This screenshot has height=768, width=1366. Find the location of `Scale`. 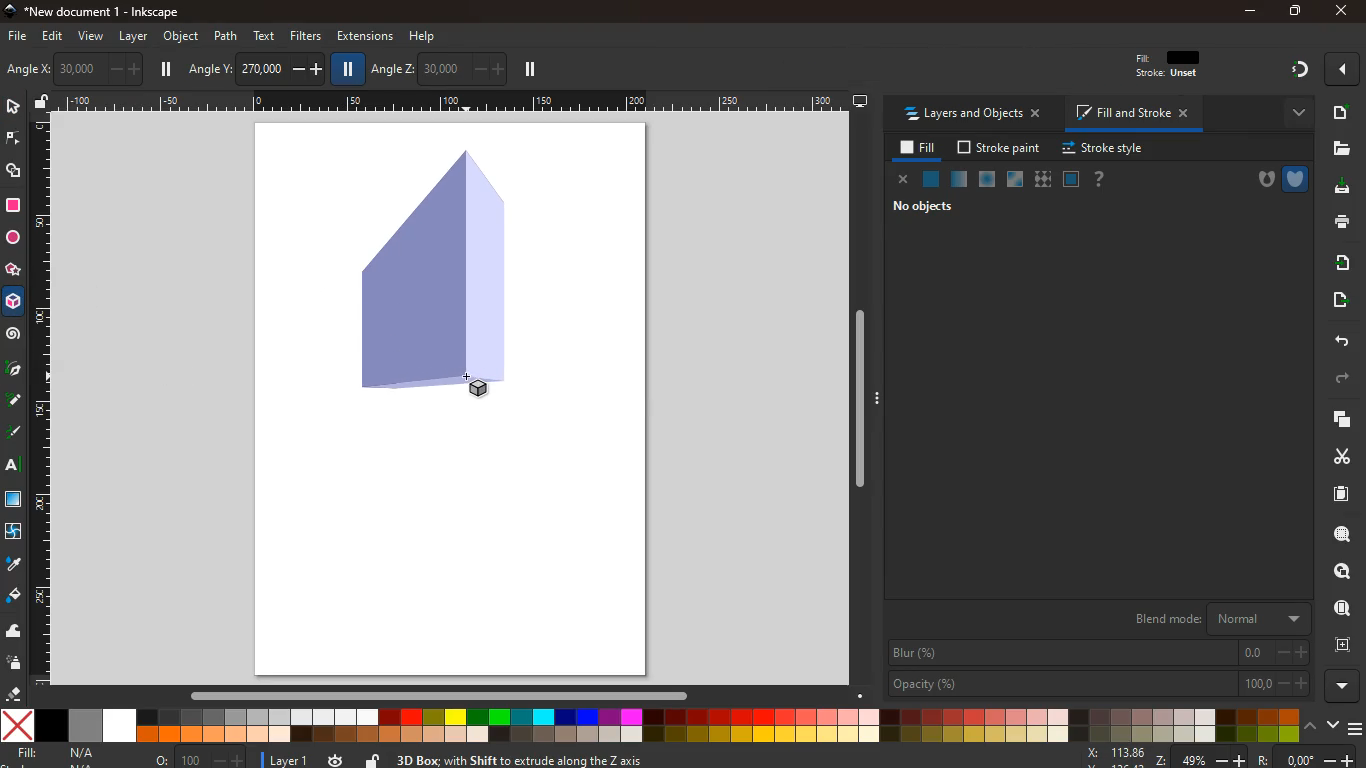

Scale is located at coordinates (449, 99).